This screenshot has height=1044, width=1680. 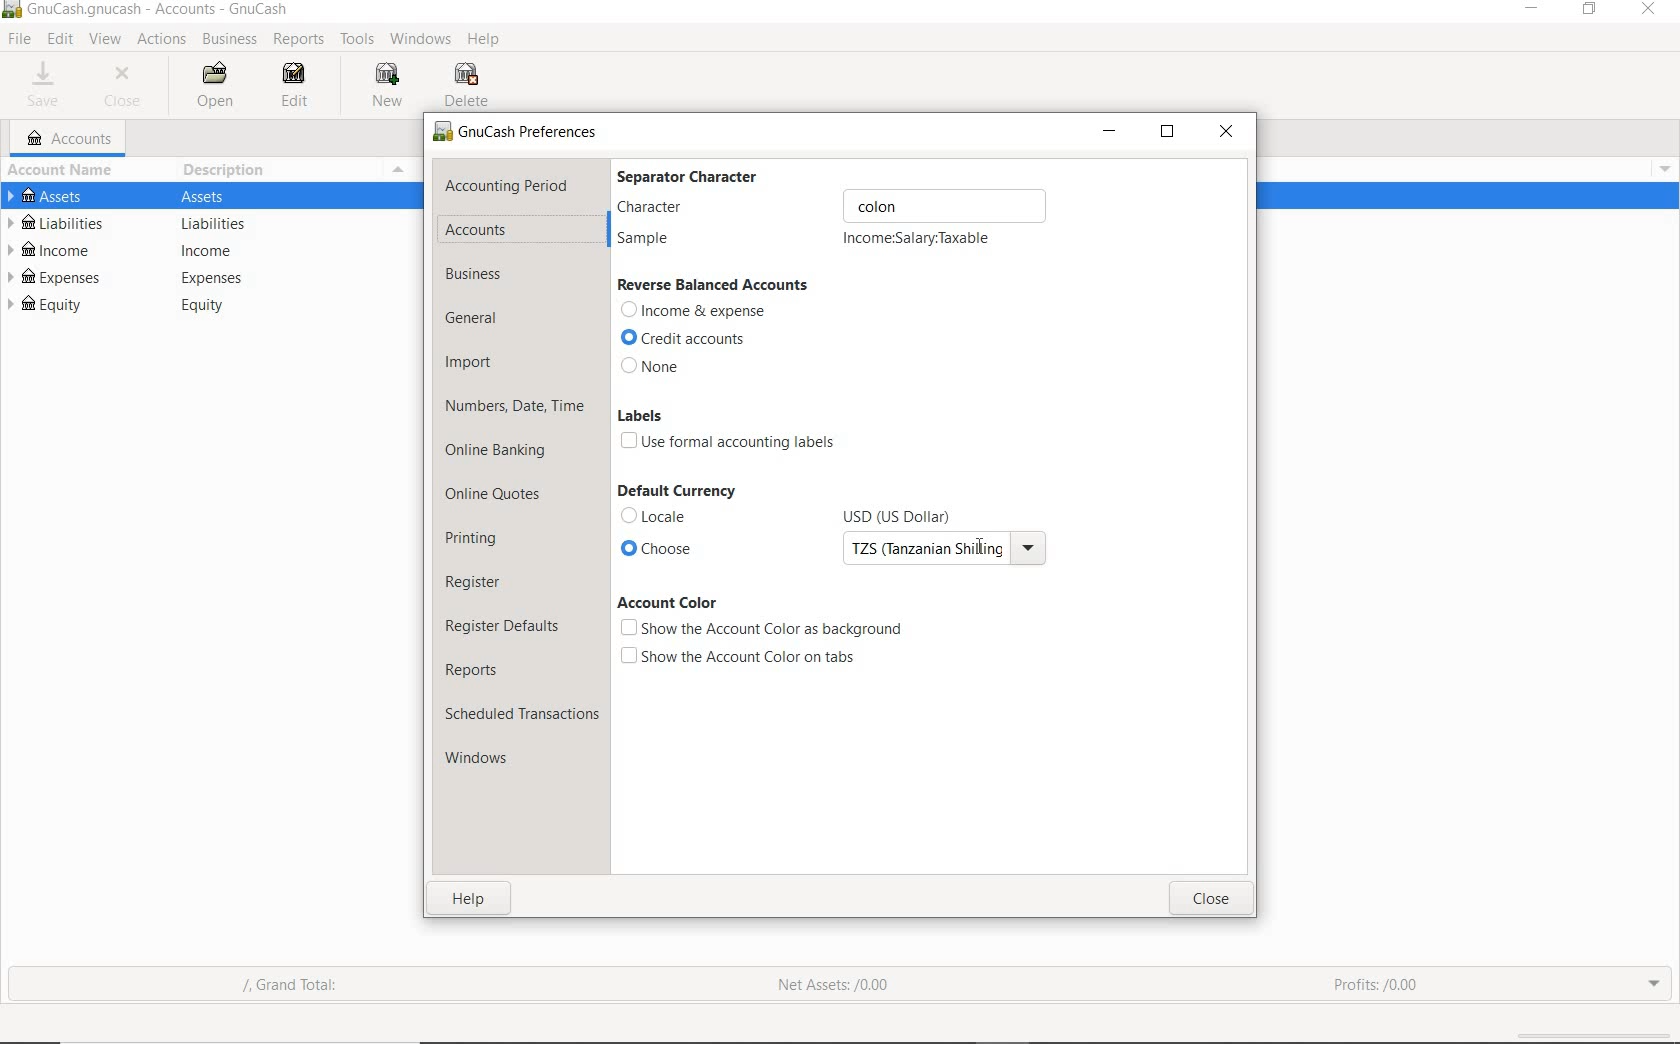 What do you see at coordinates (470, 364) in the screenshot?
I see `import` at bounding box center [470, 364].